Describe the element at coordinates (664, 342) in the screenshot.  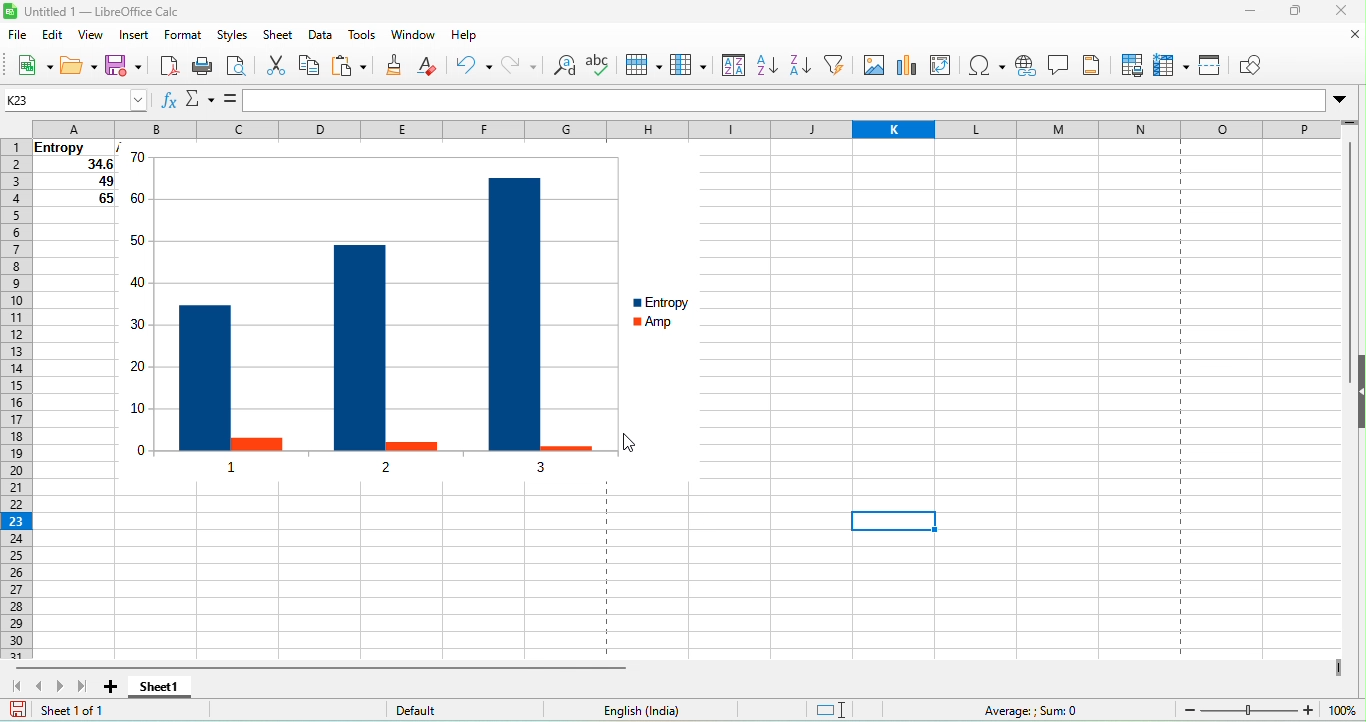
I see `` at that location.